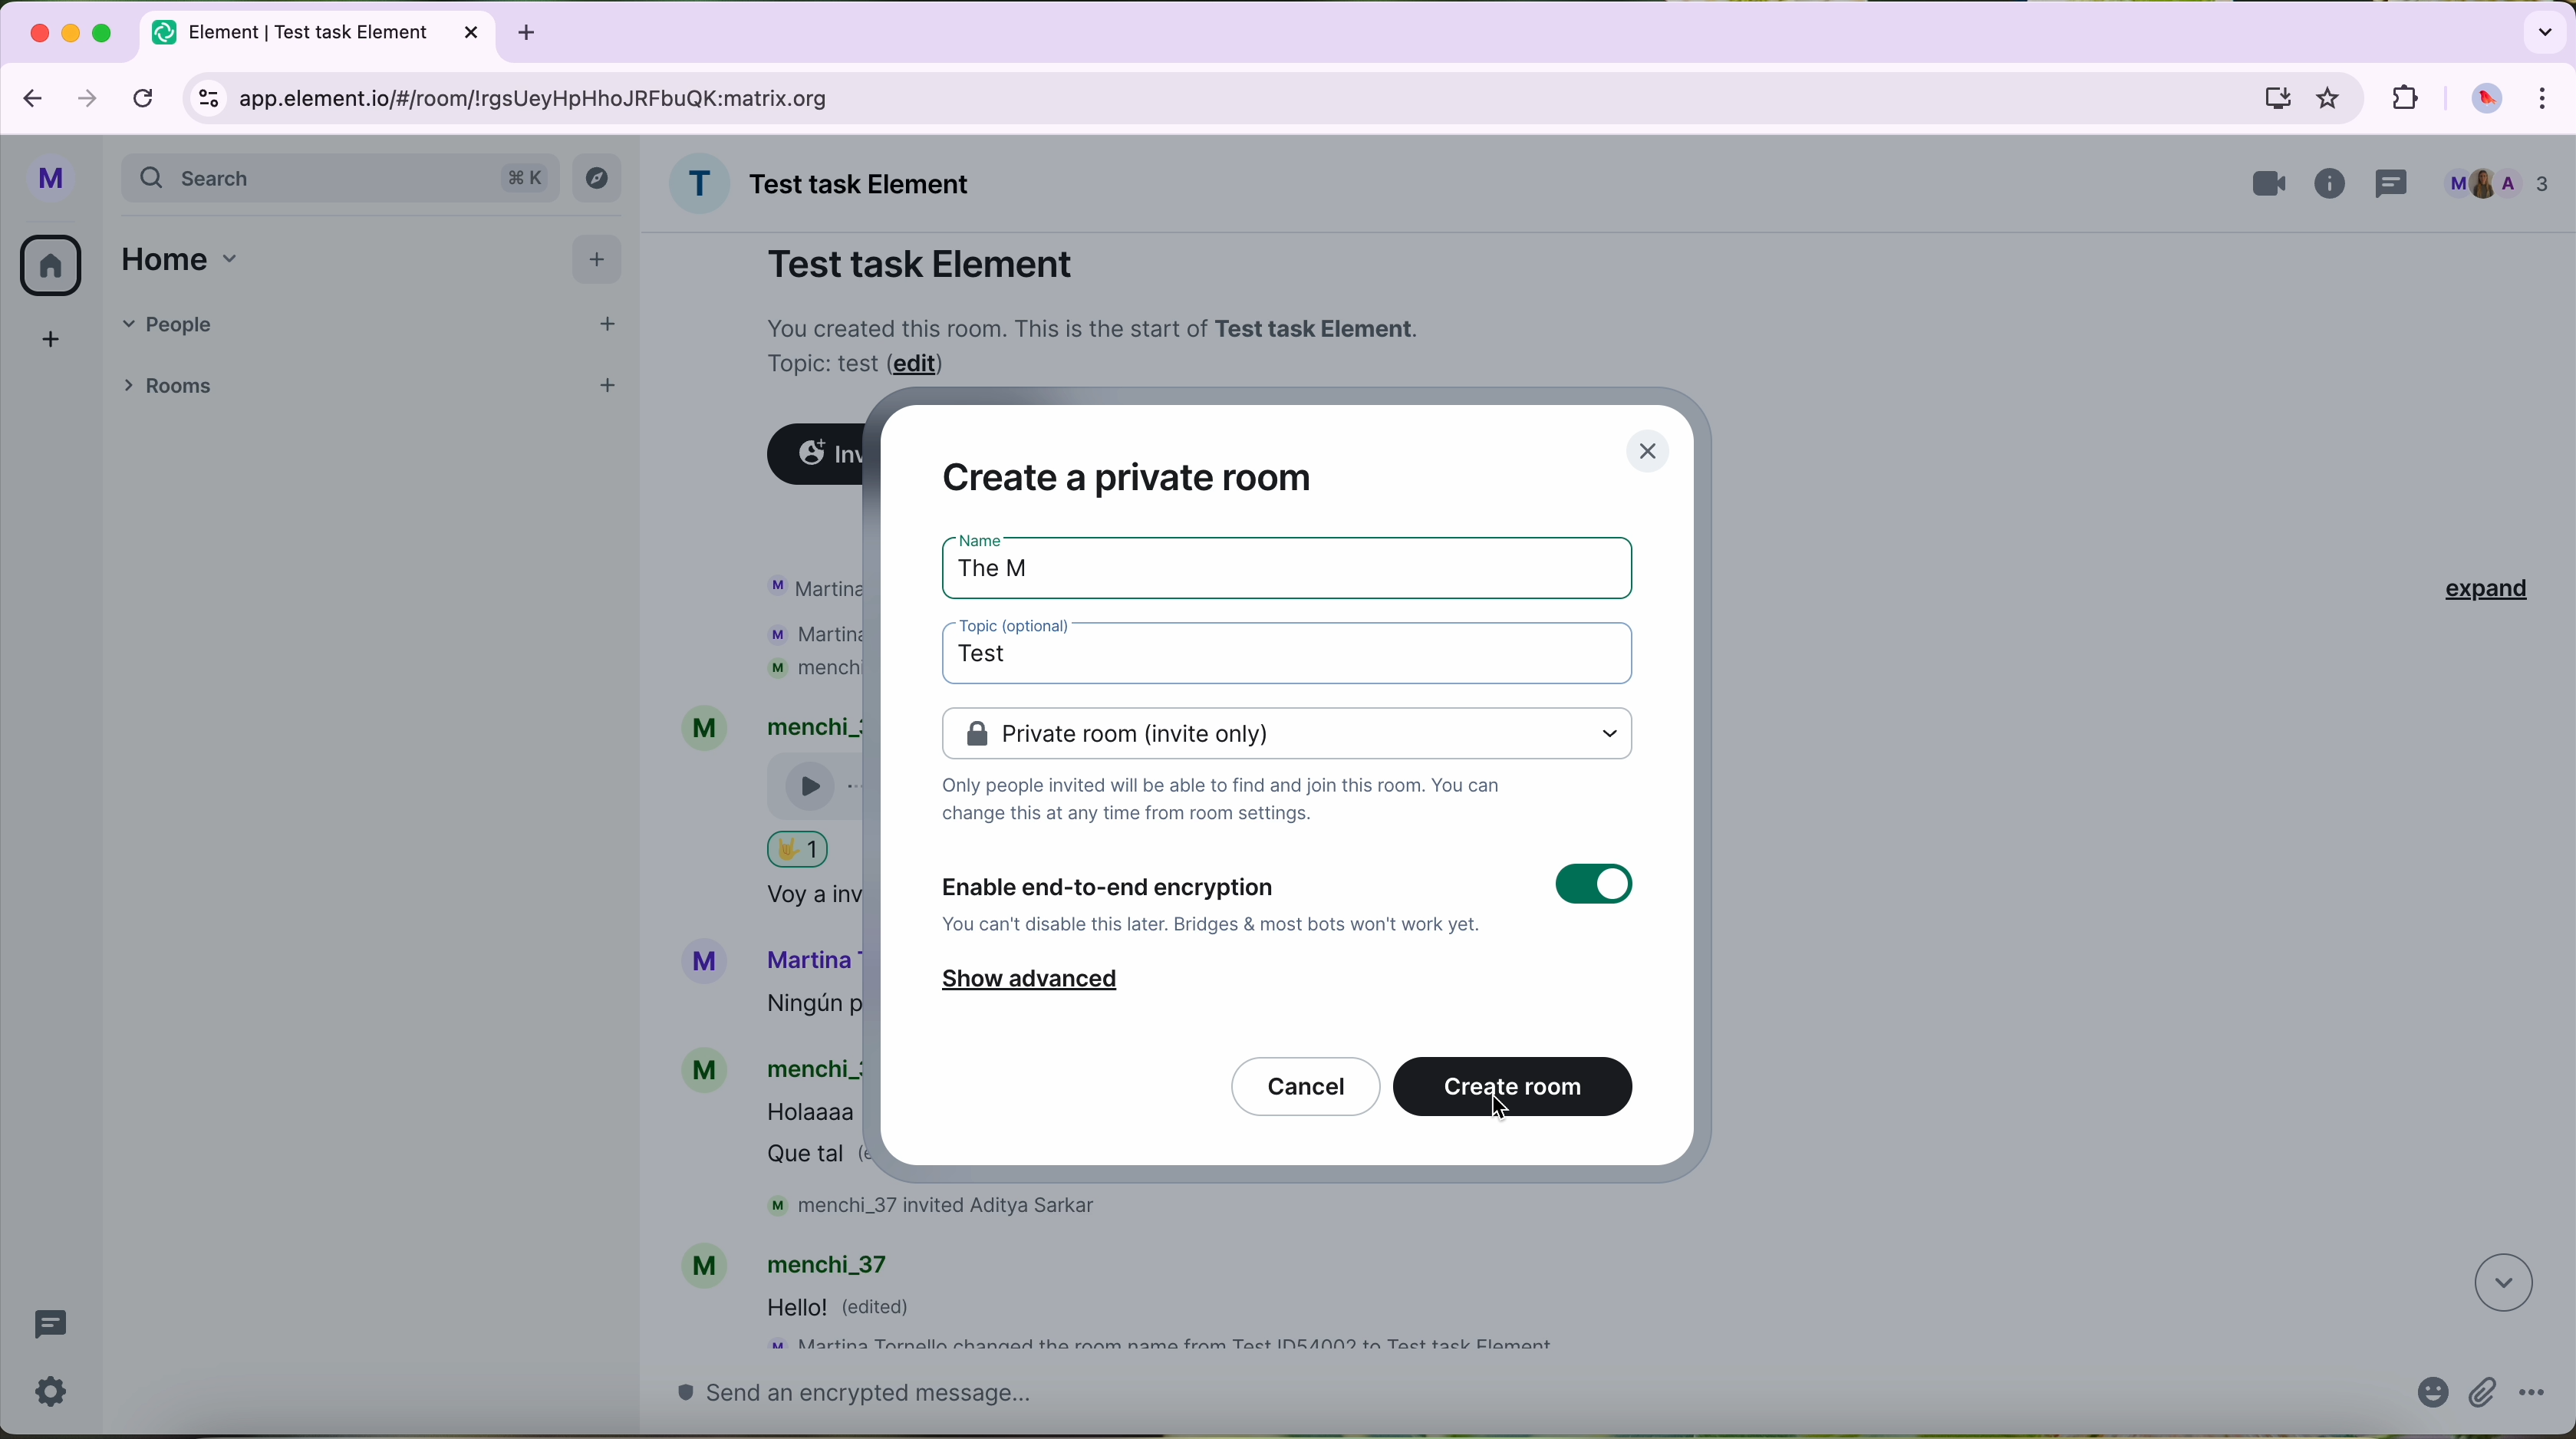 The height and width of the screenshot is (1439, 2576). I want to click on profile, so click(51, 182).